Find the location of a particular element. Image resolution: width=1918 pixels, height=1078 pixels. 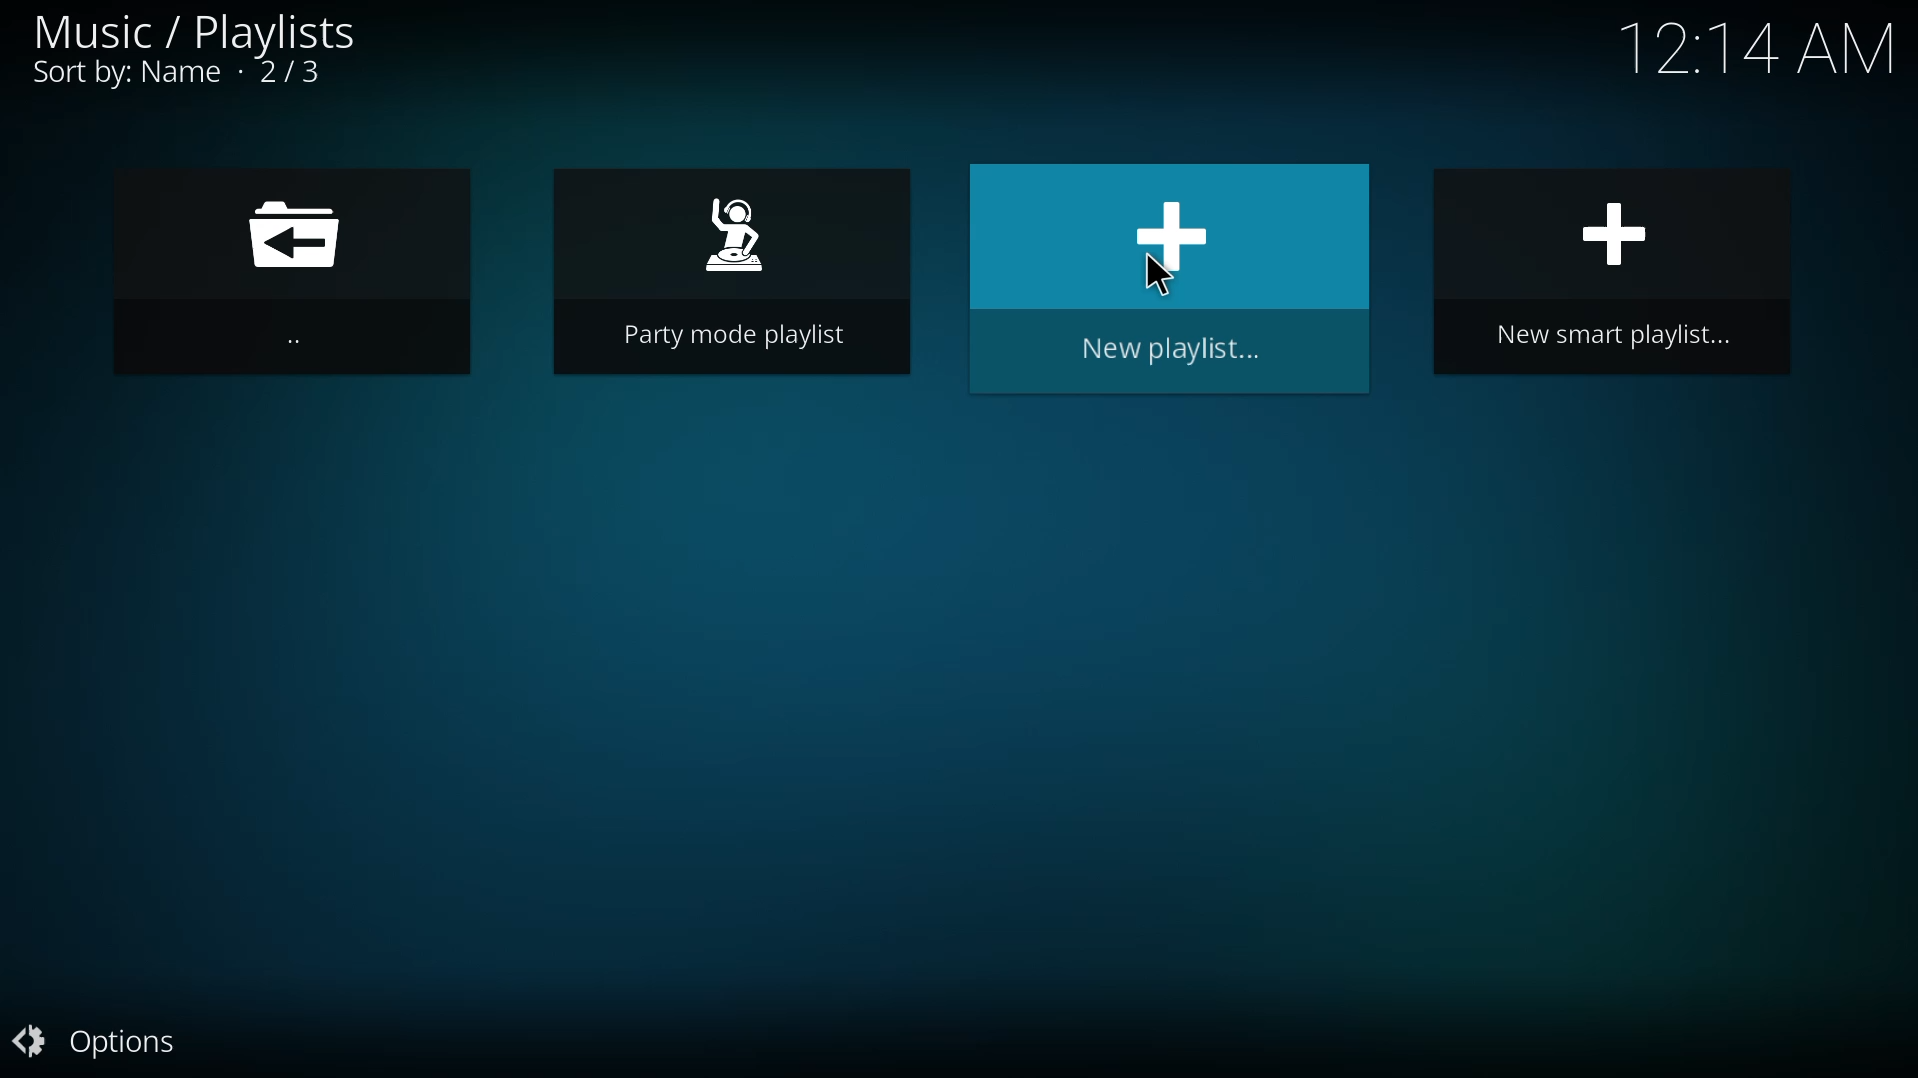

cursor is located at coordinates (1160, 276).